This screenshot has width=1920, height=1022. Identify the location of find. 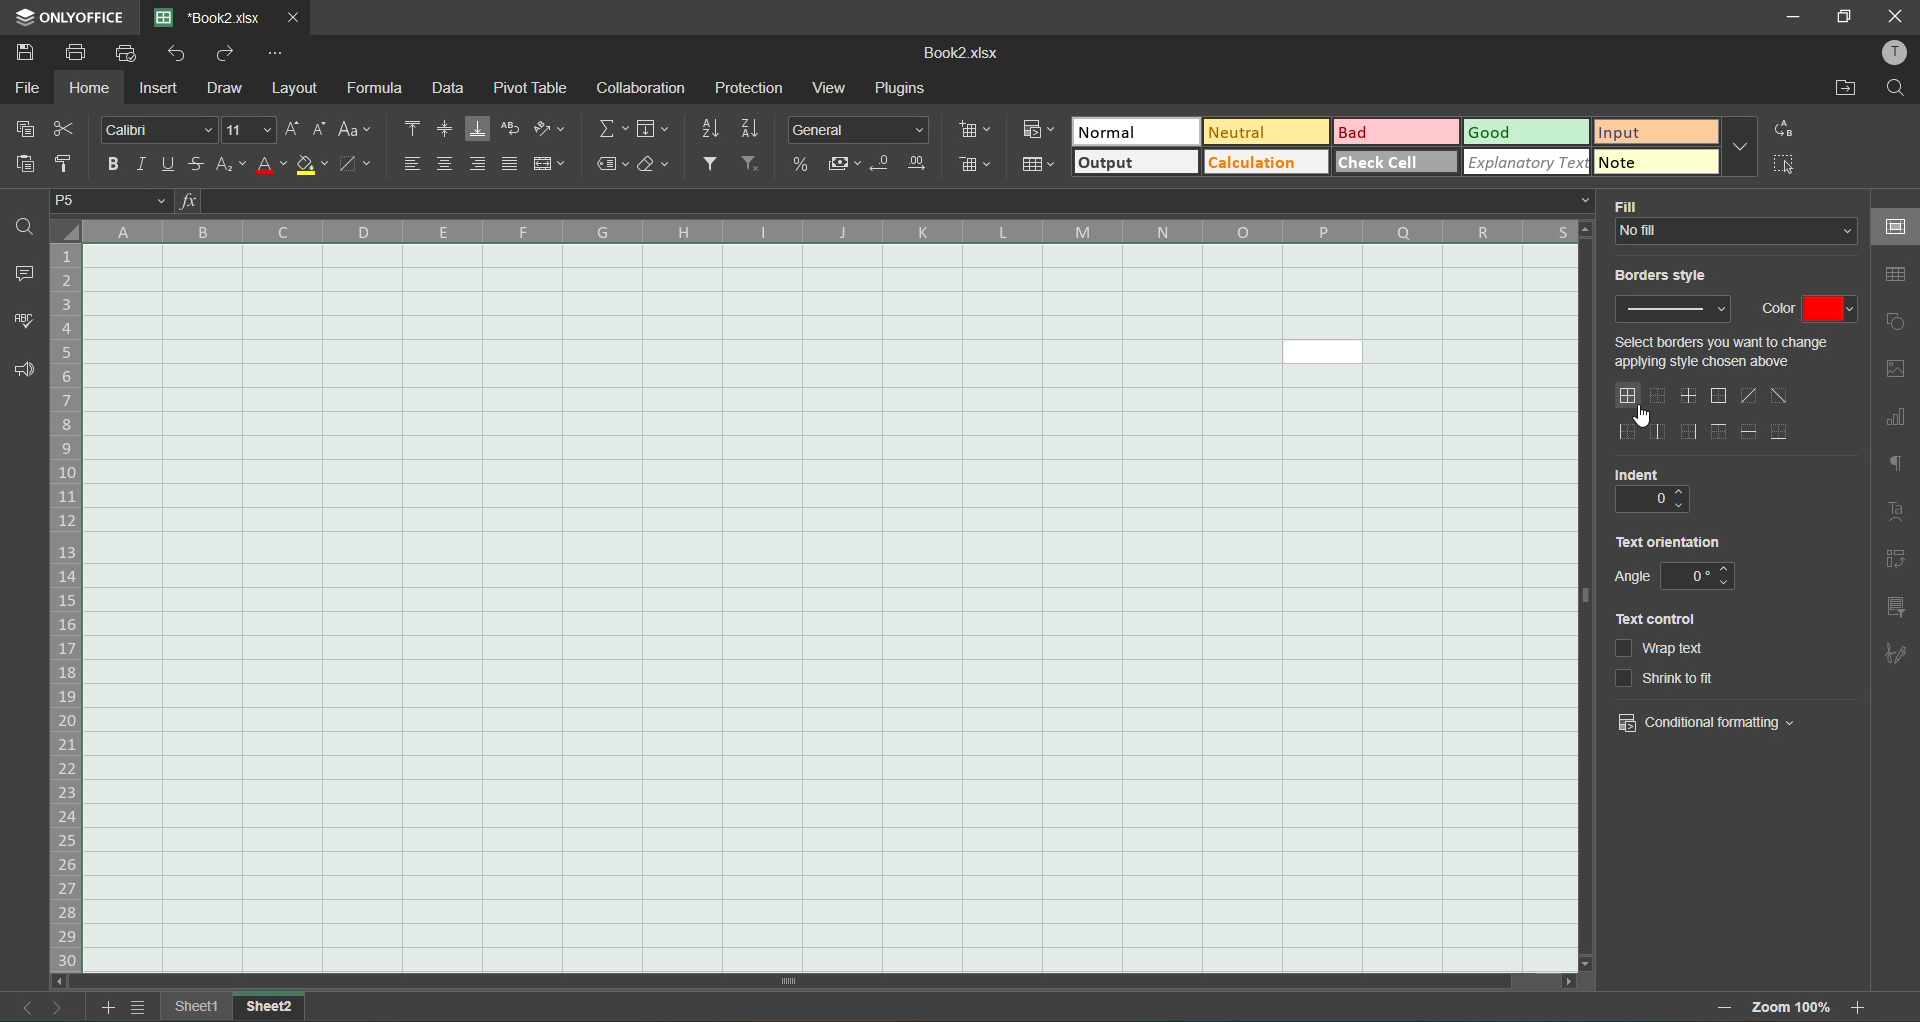
(1896, 88).